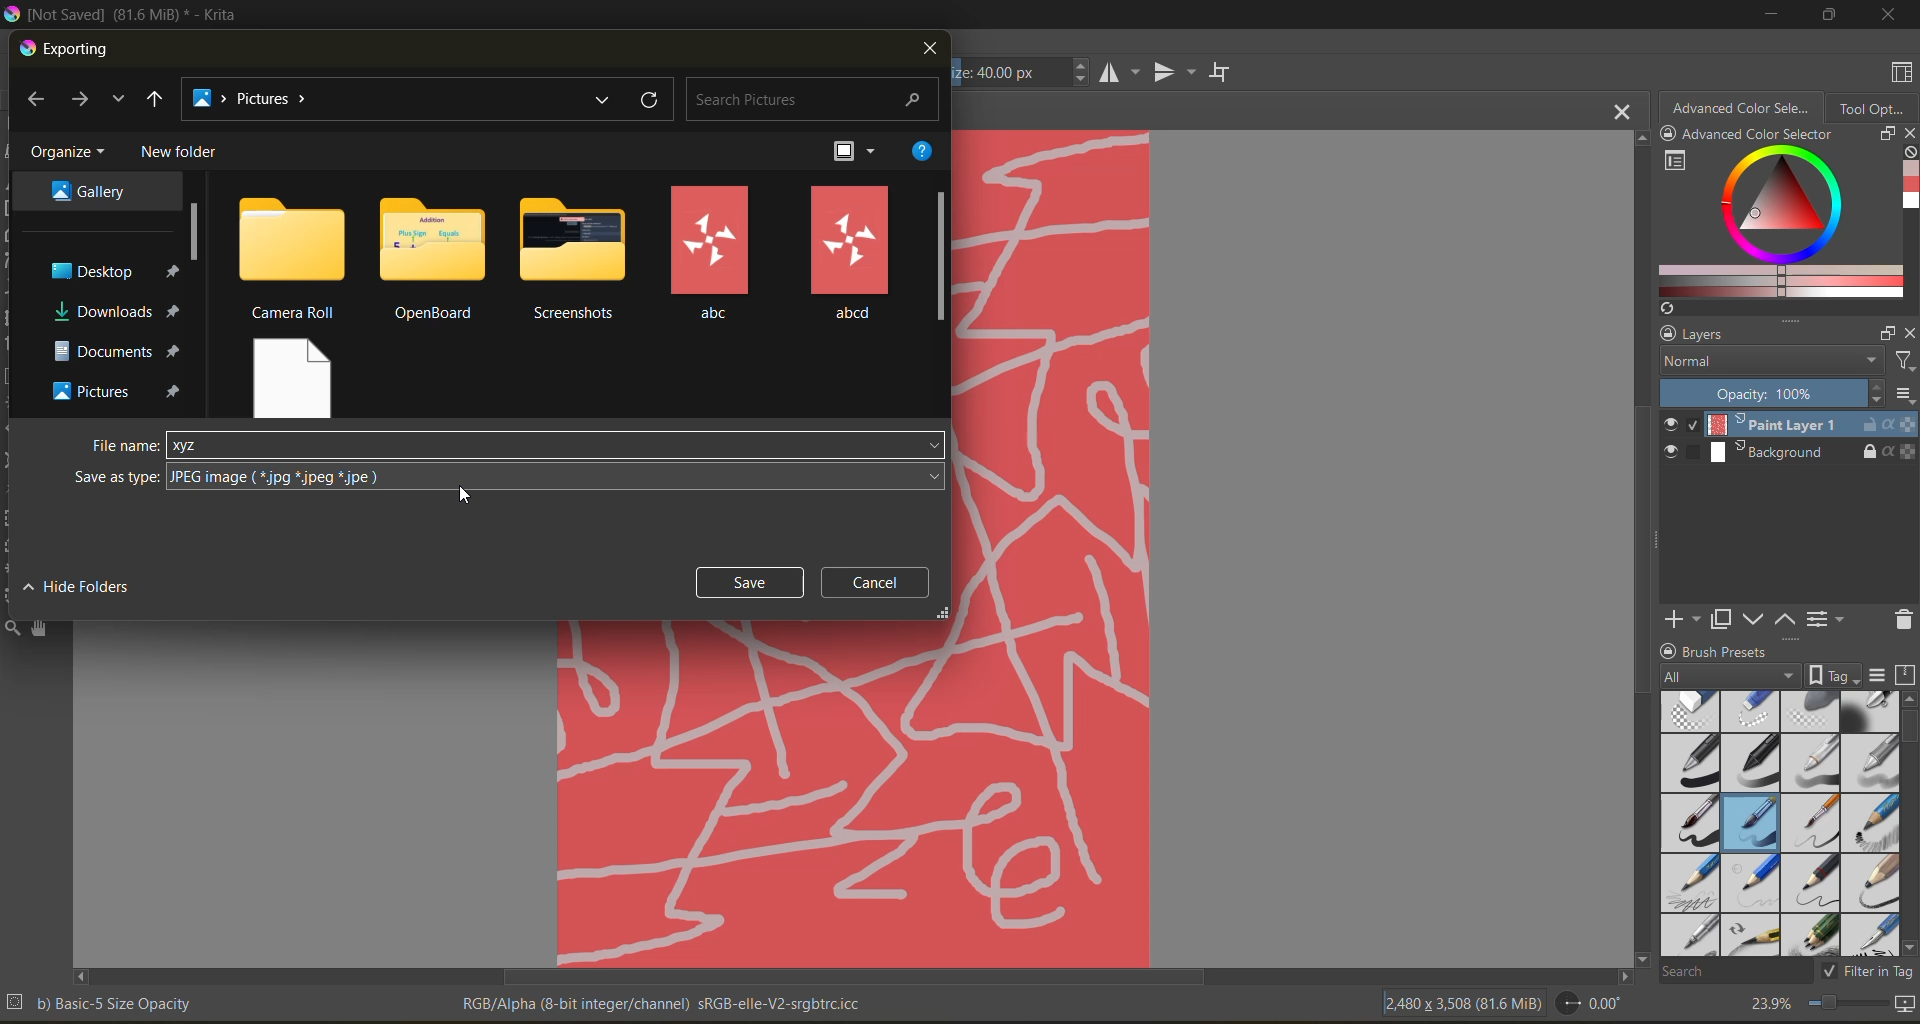 This screenshot has width=1920, height=1024. I want to click on organize, so click(72, 153).